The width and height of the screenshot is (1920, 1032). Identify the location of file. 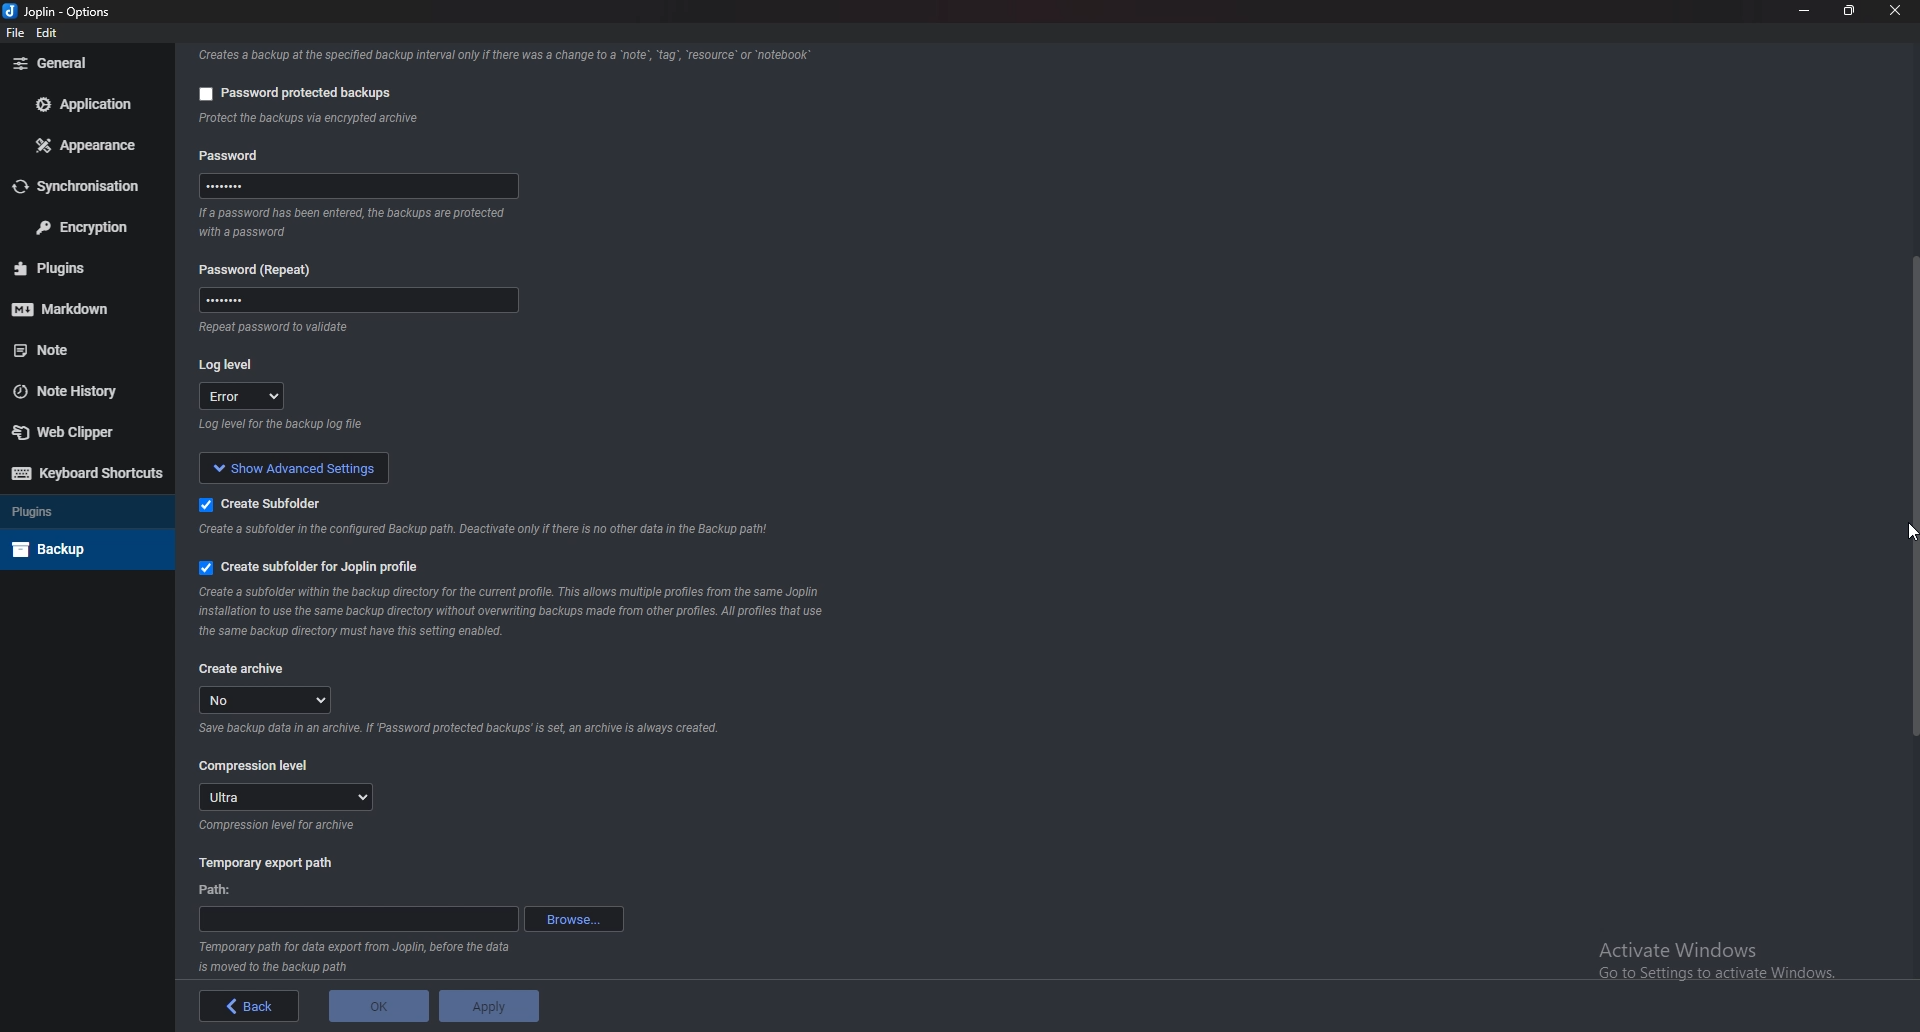
(15, 33).